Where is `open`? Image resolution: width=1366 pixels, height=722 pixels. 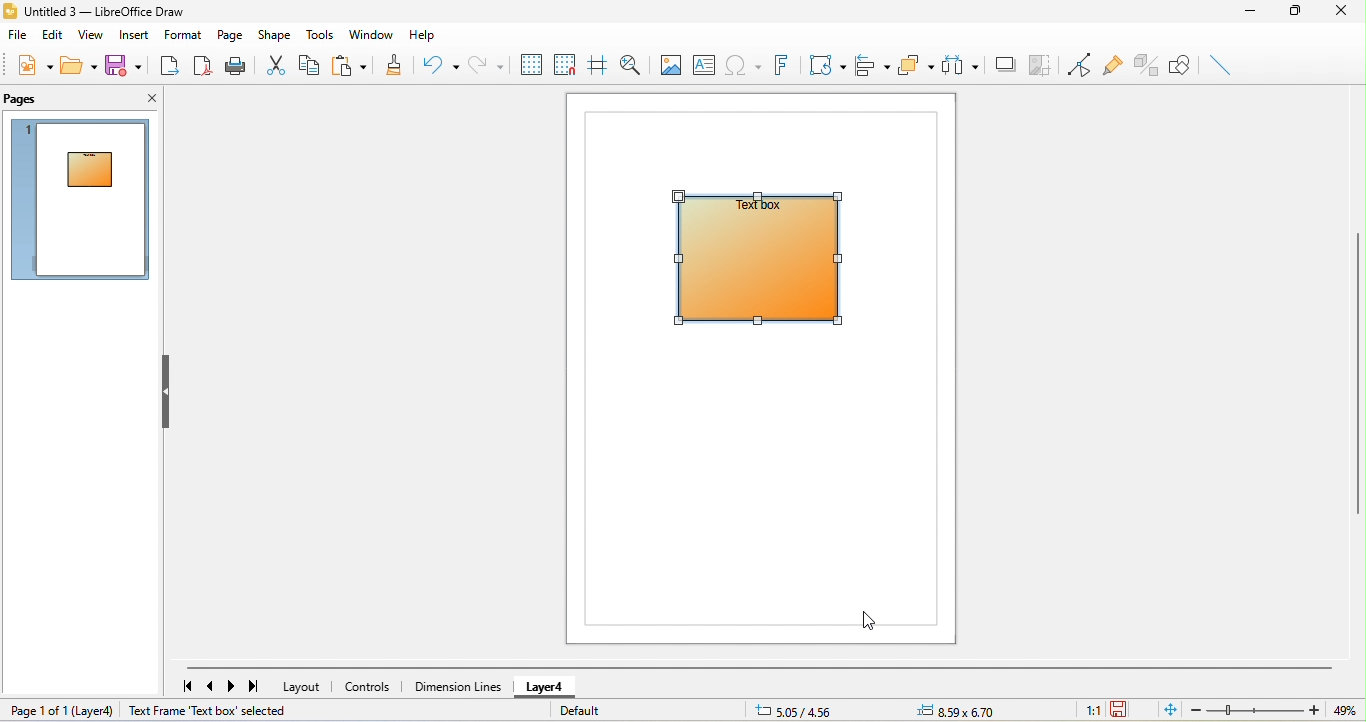 open is located at coordinates (81, 64).